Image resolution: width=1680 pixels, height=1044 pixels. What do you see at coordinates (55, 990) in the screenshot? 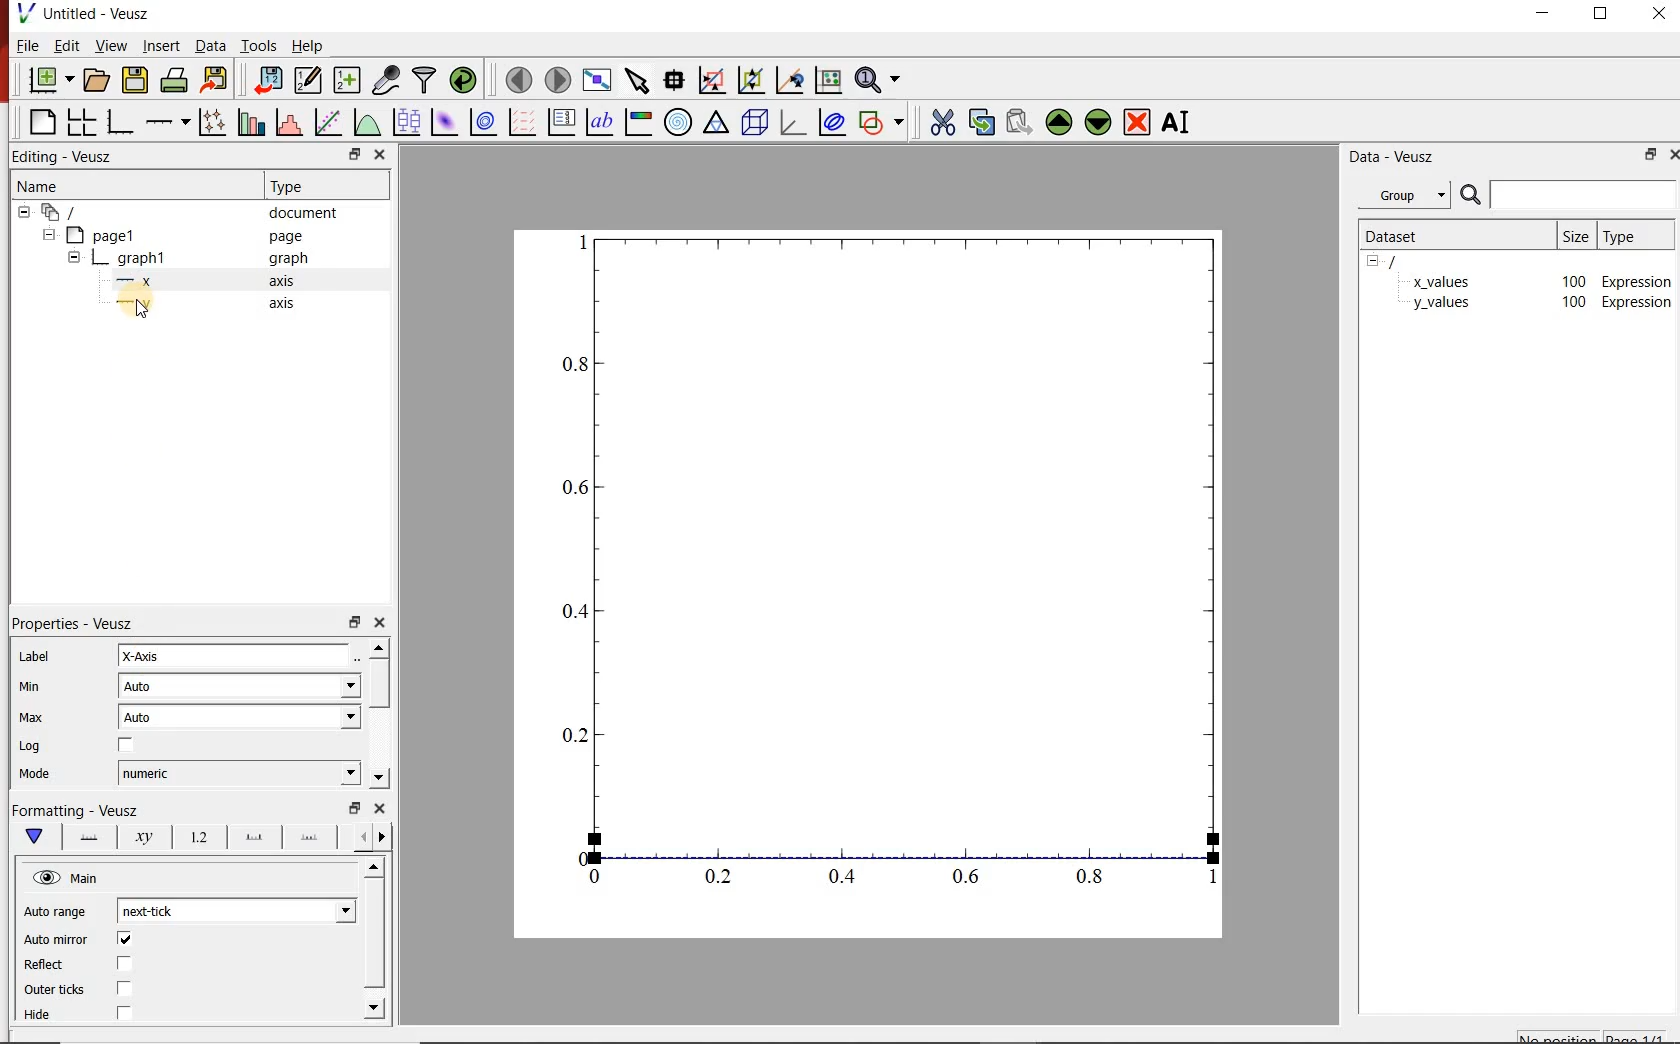
I see `Outer ticks` at bounding box center [55, 990].